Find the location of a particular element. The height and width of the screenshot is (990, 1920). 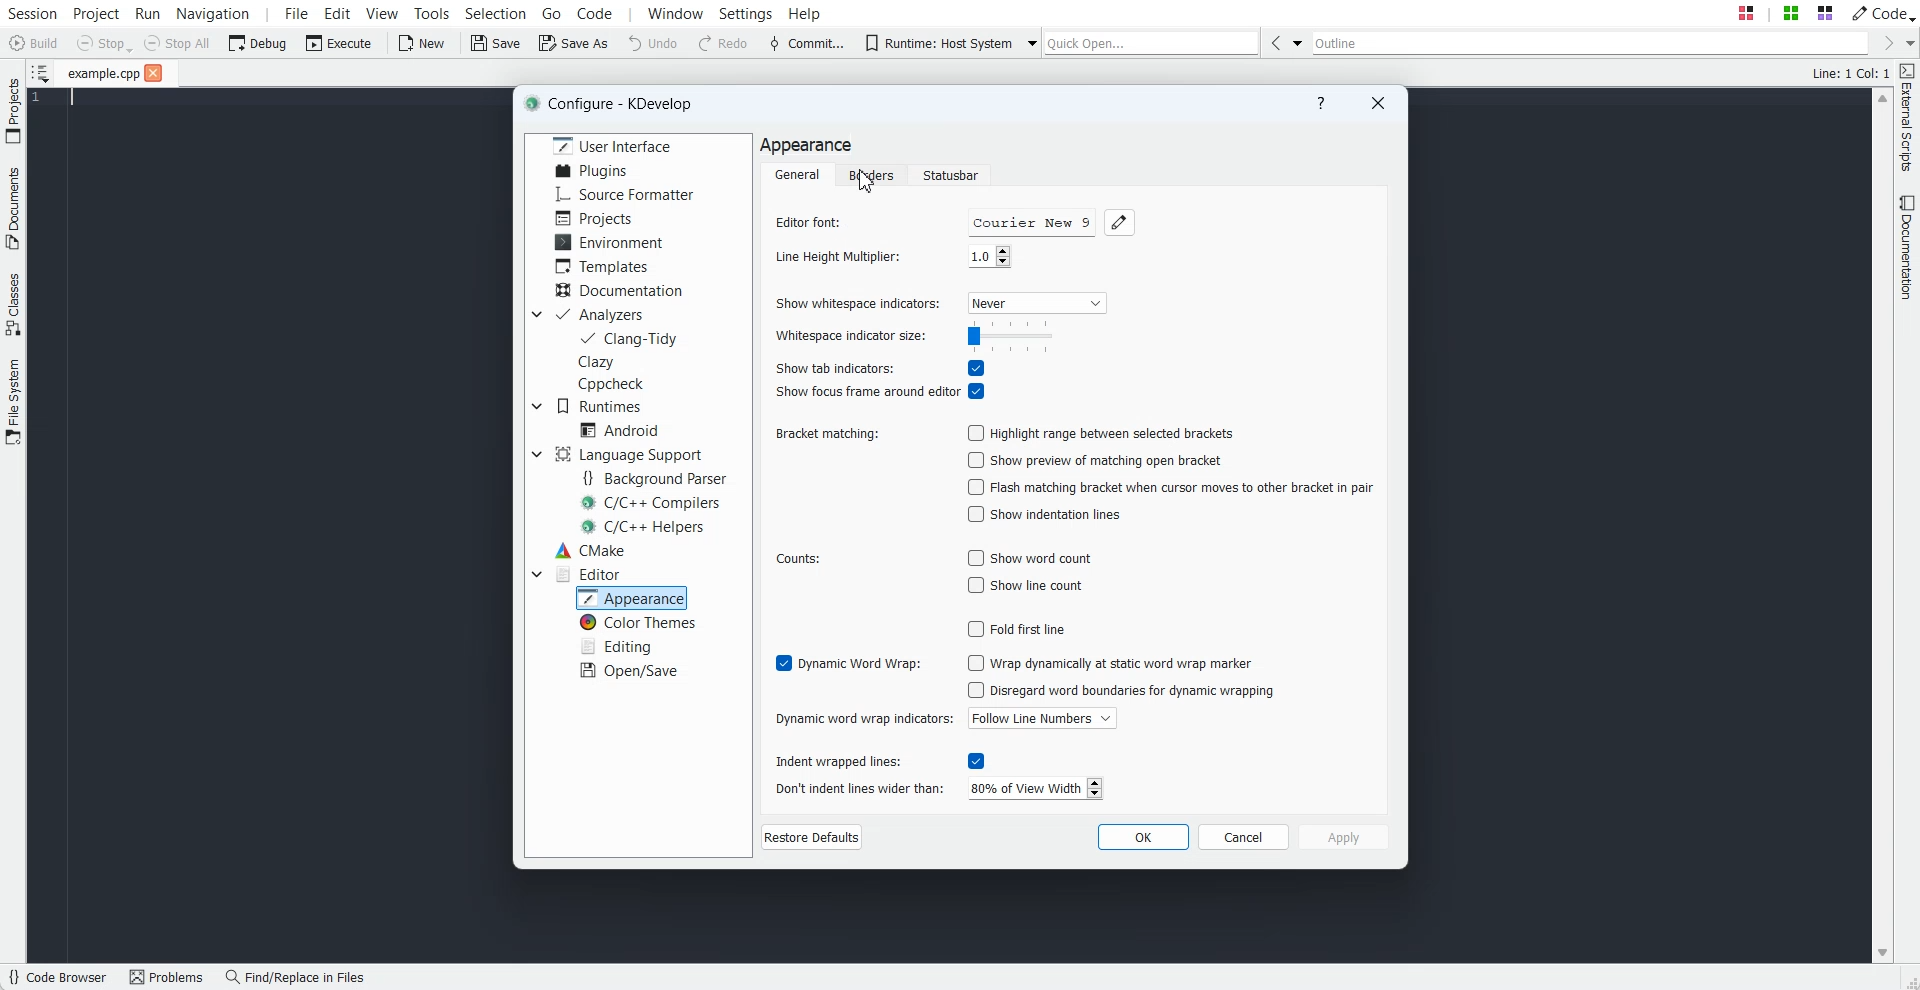

Find/Replace in Files is located at coordinates (297, 977).